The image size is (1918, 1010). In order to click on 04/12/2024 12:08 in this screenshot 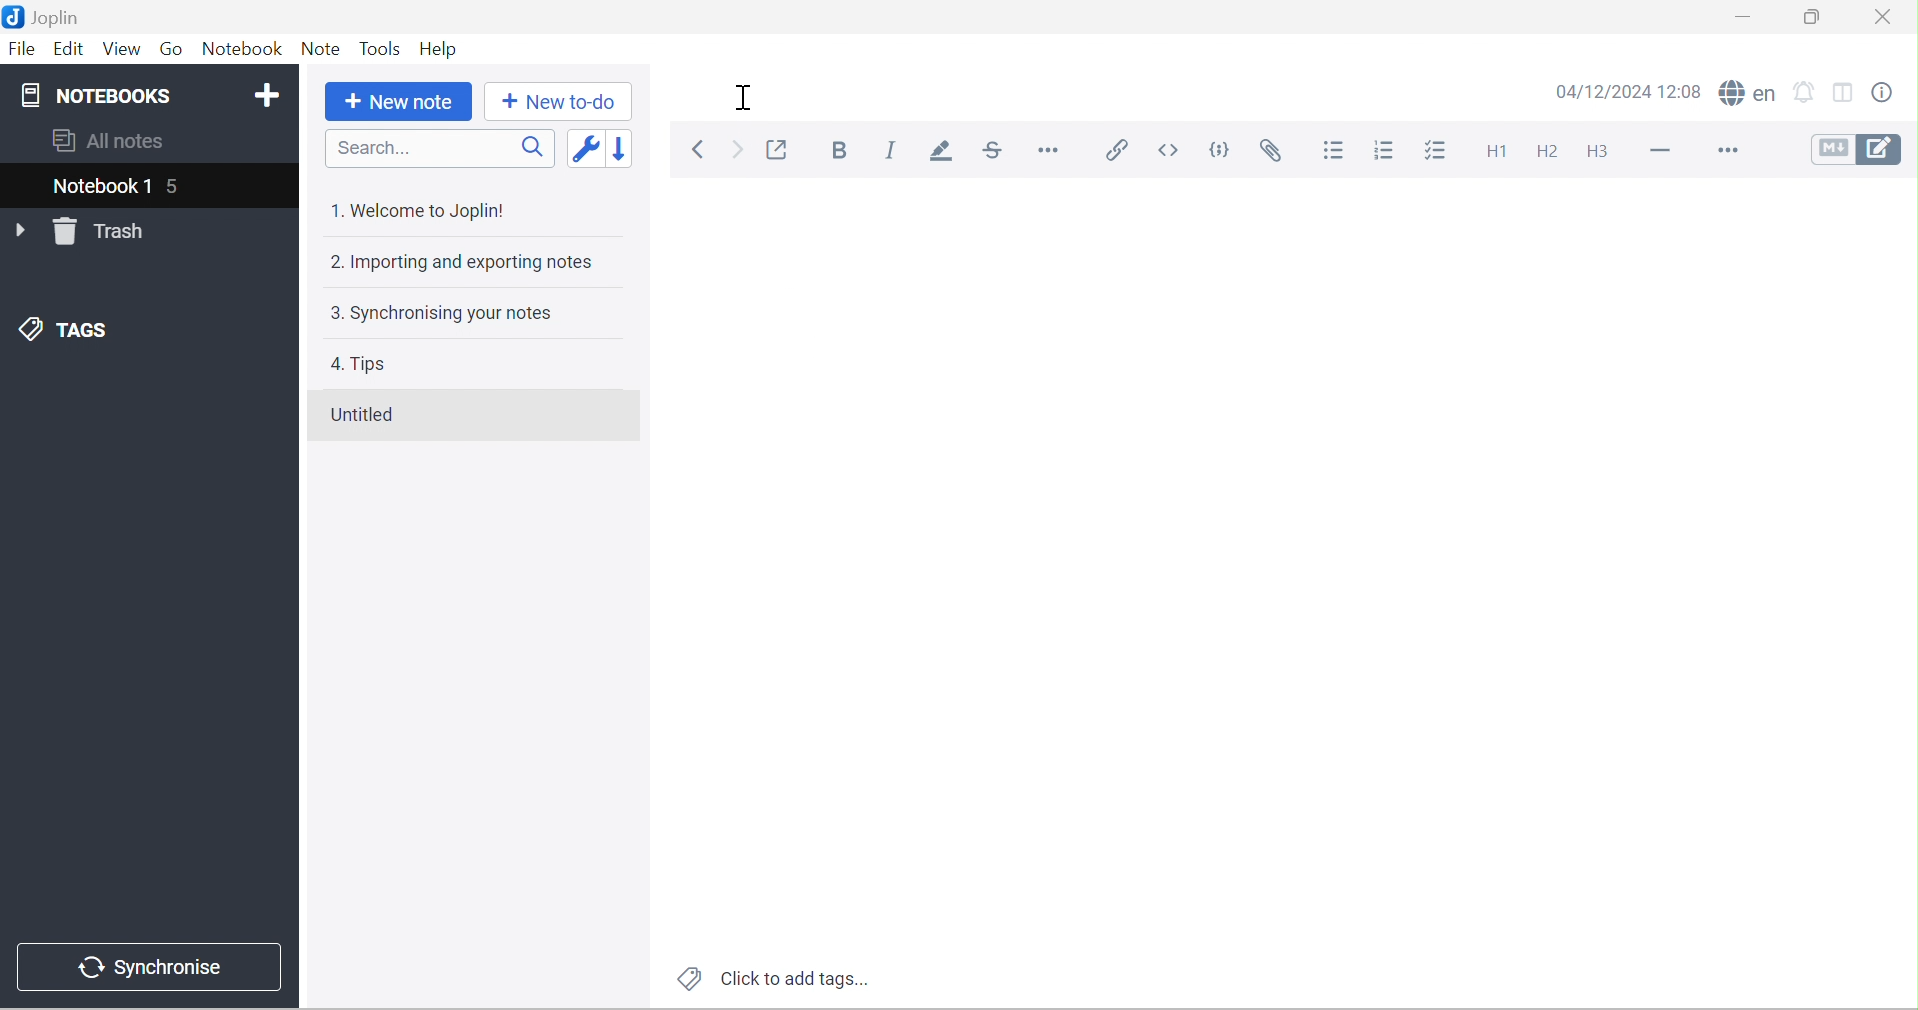, I will do `click(1629, 91)`.